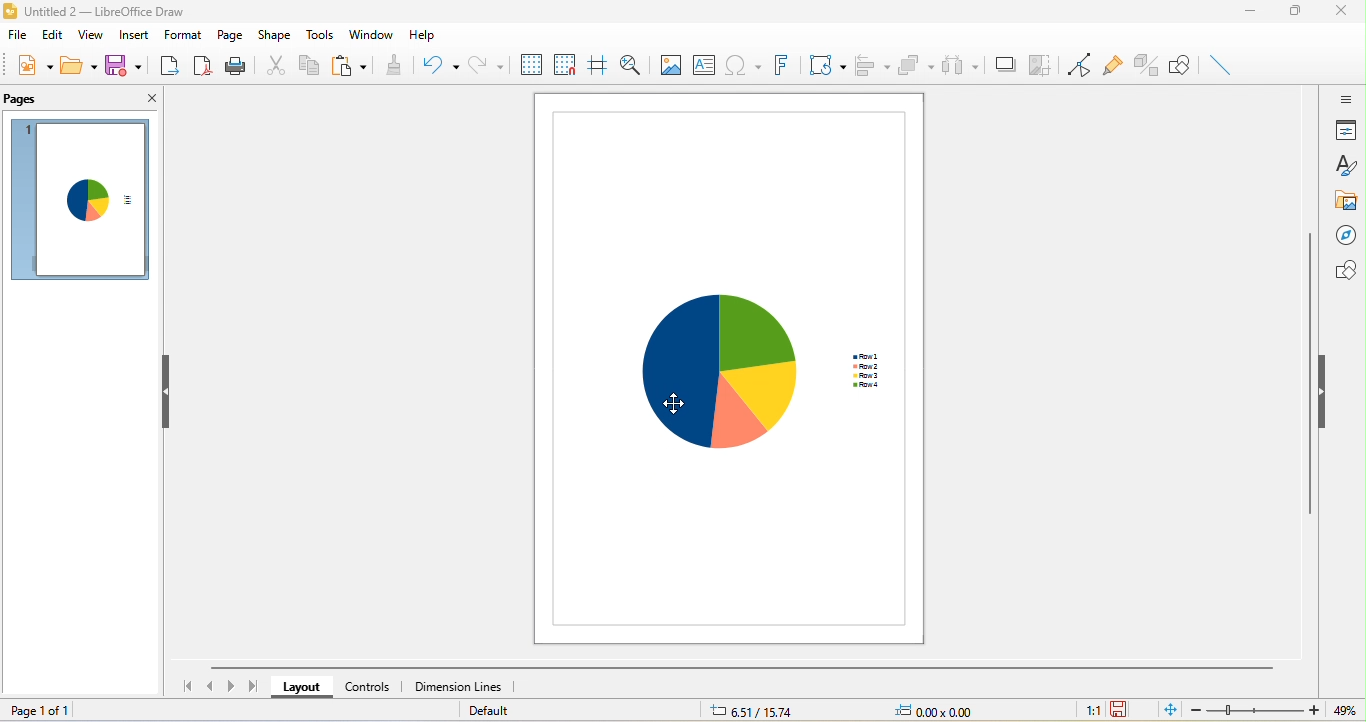 The height and width of the screenshot is (722, 1366). I want to click on close, so click(1343, 12).